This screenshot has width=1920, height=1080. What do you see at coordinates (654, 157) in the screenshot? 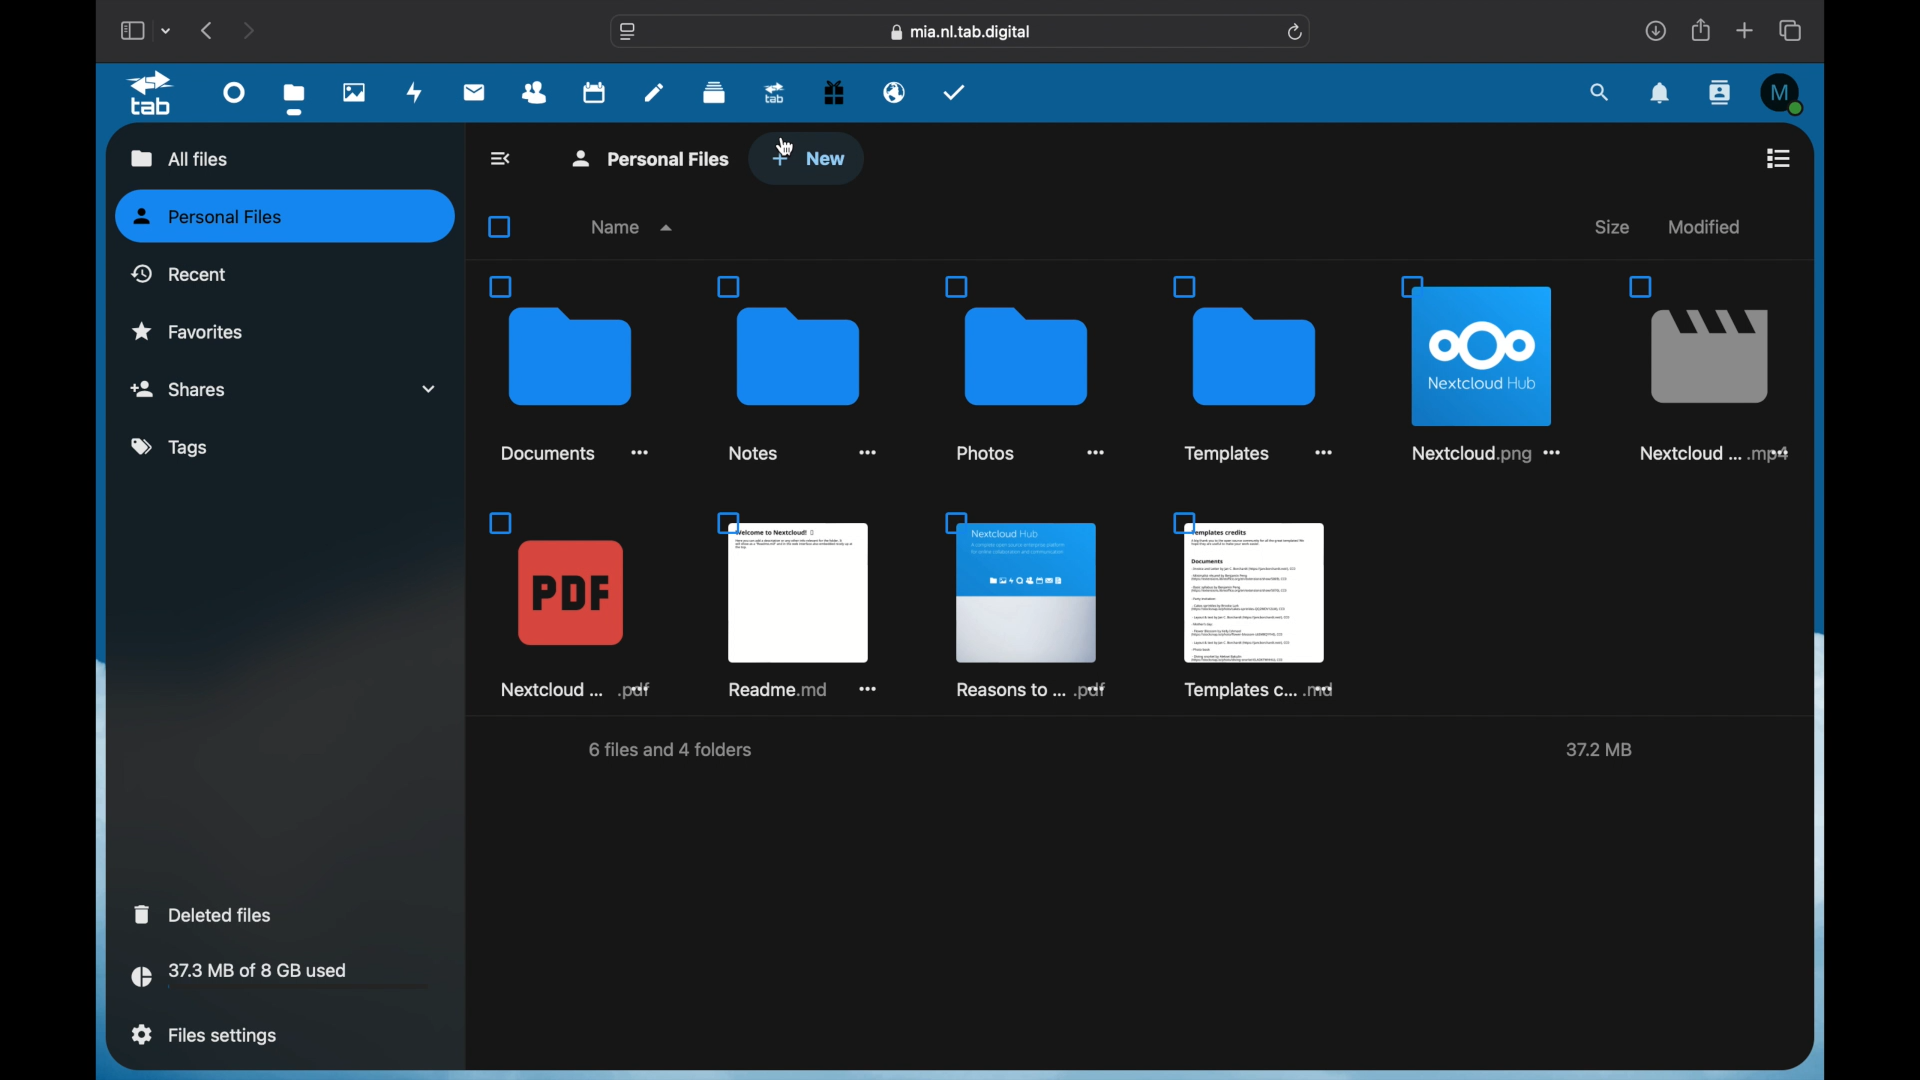
I see `personal files` at bounding box center [654, 157].